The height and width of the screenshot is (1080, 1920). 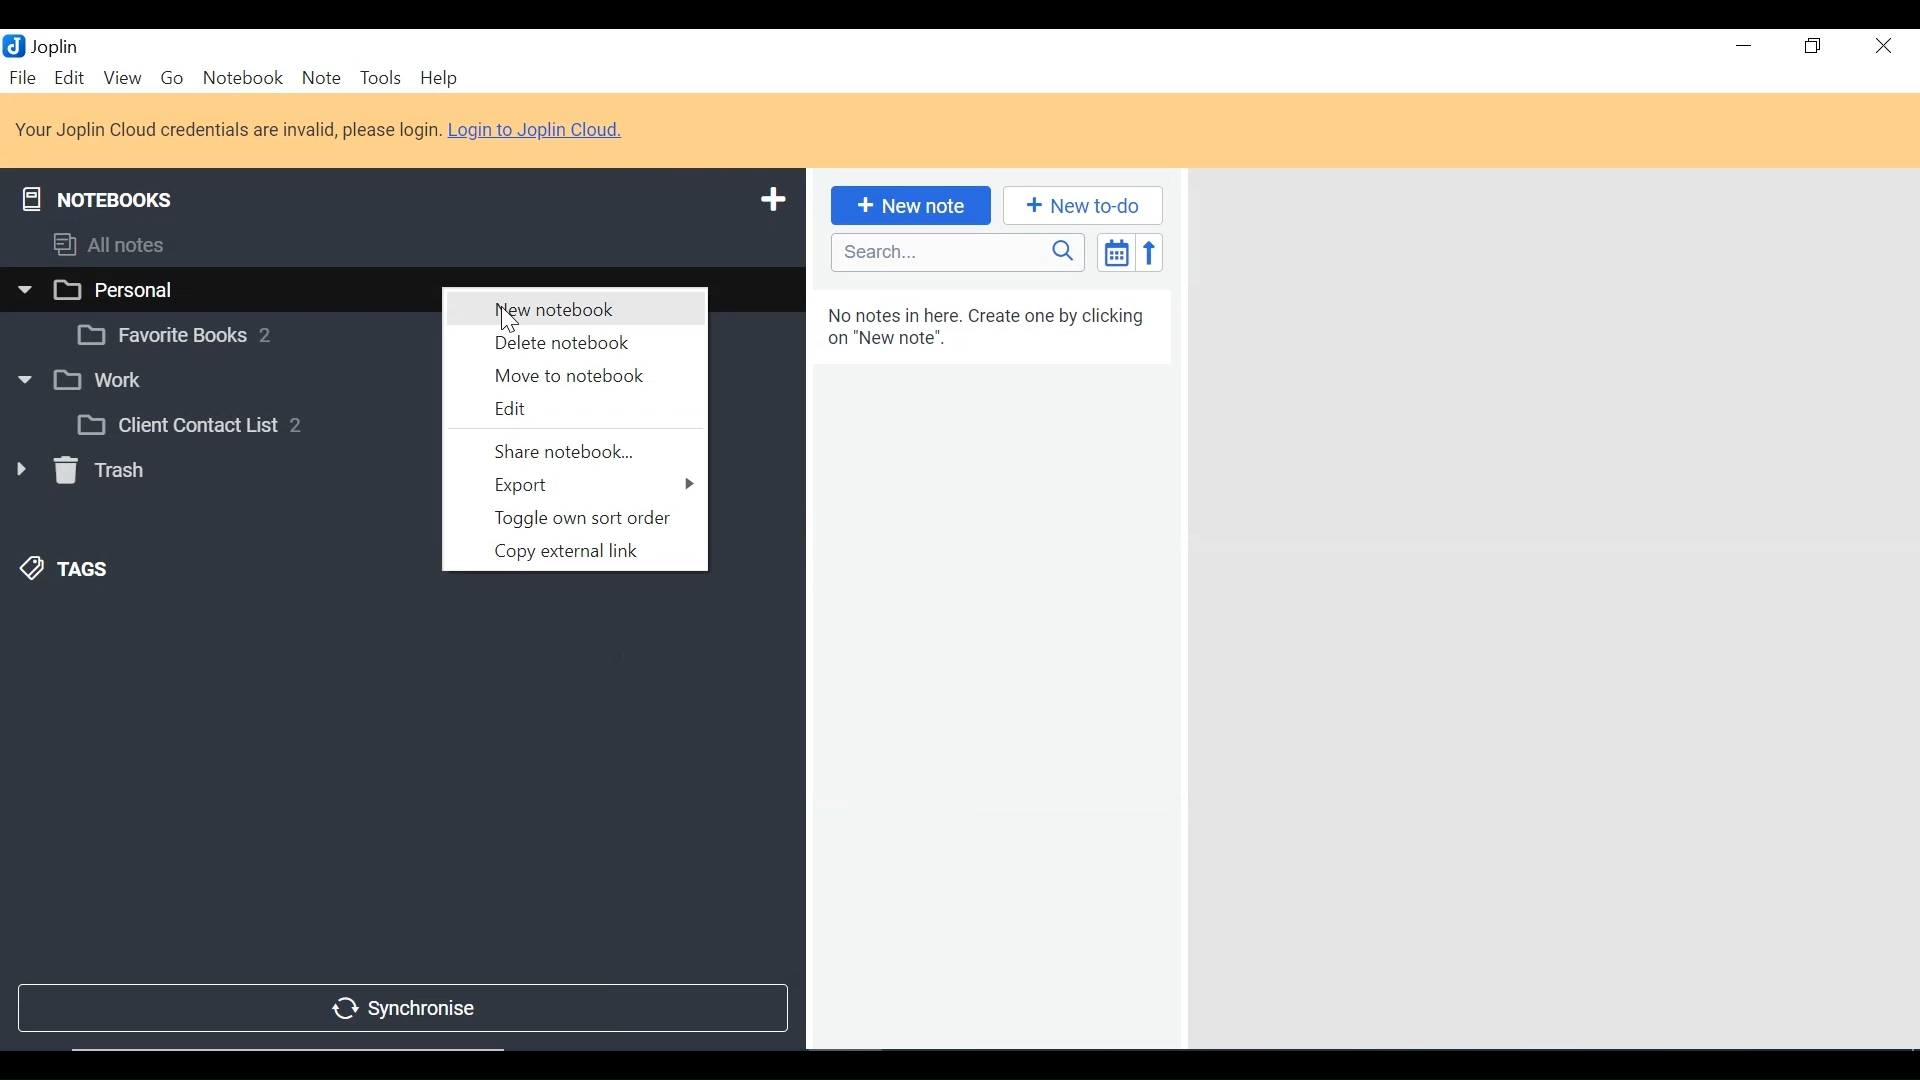 I want to click on Reverse Order, so click(x=1149, y=252).